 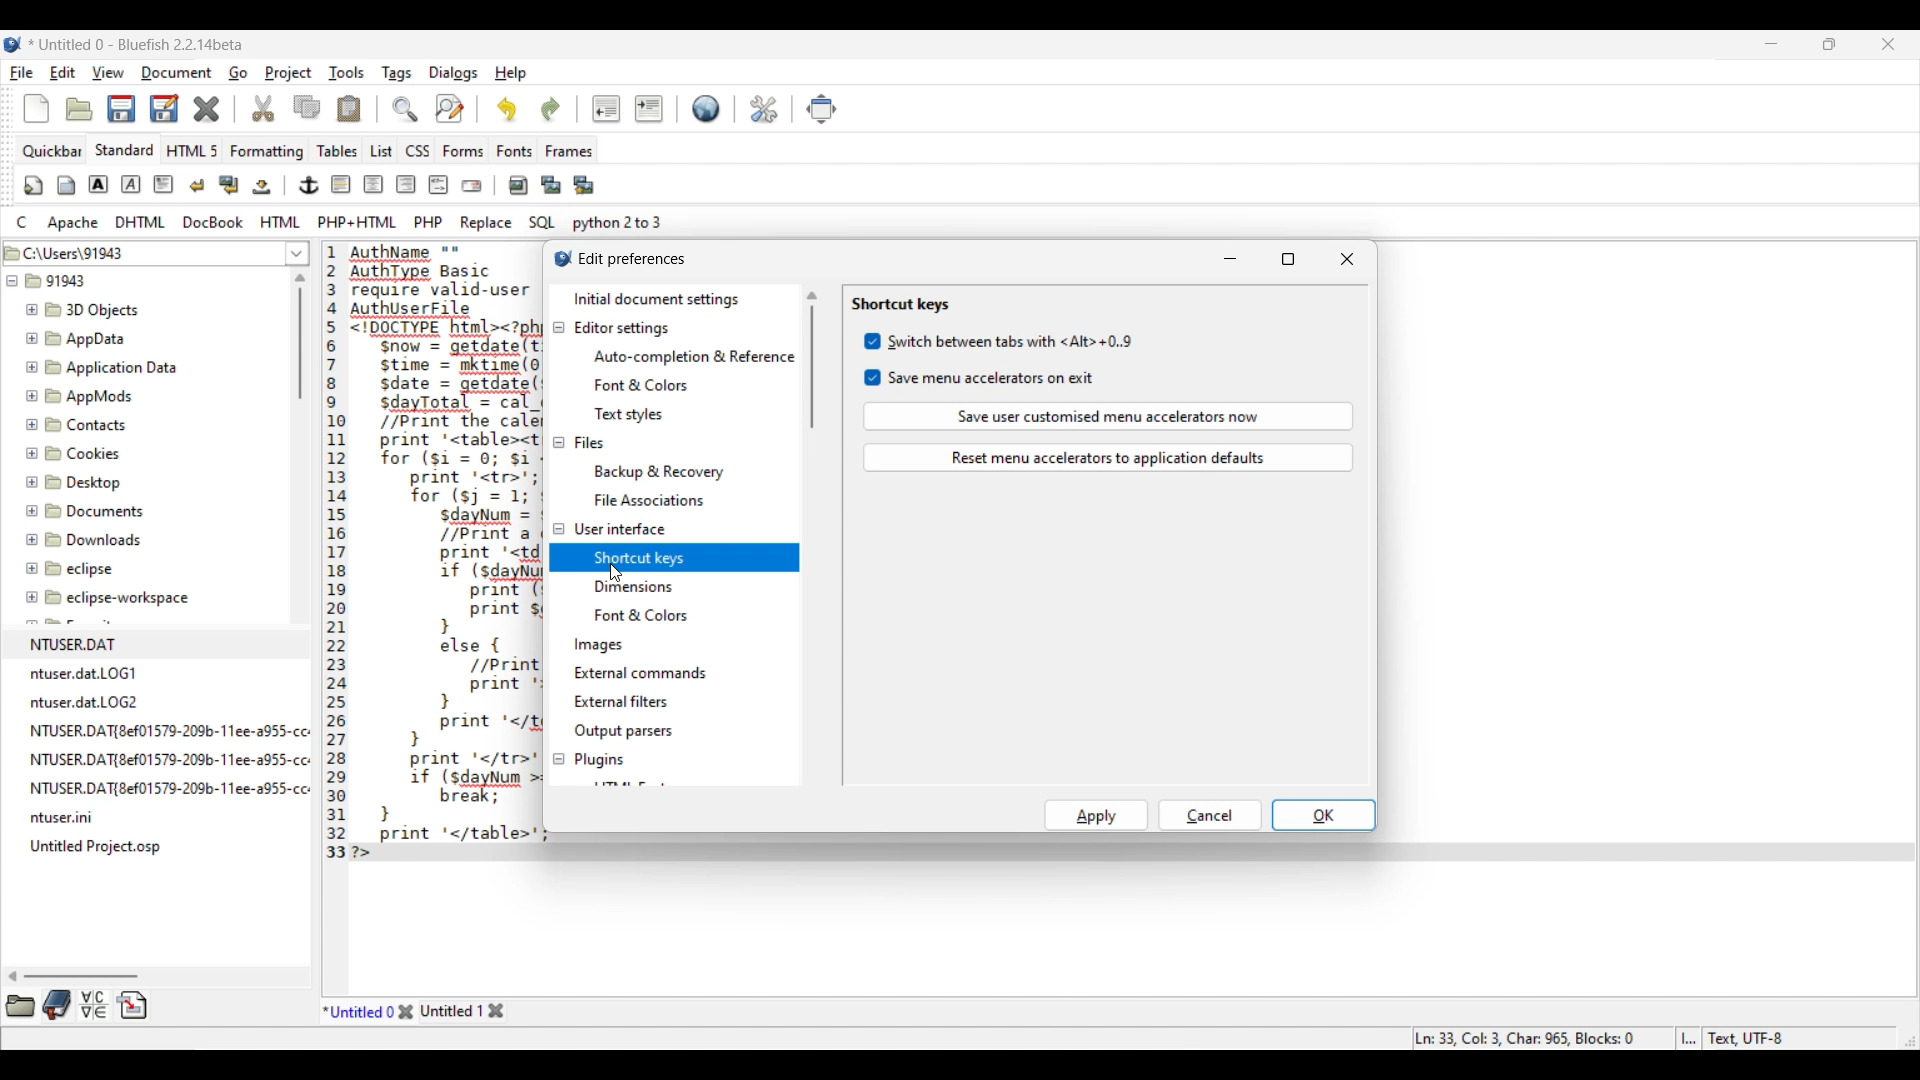 What do you see at coordinates (700, 557) in the screenshot?
I see `Current selection highlighted` at bounding box center [700, 557].